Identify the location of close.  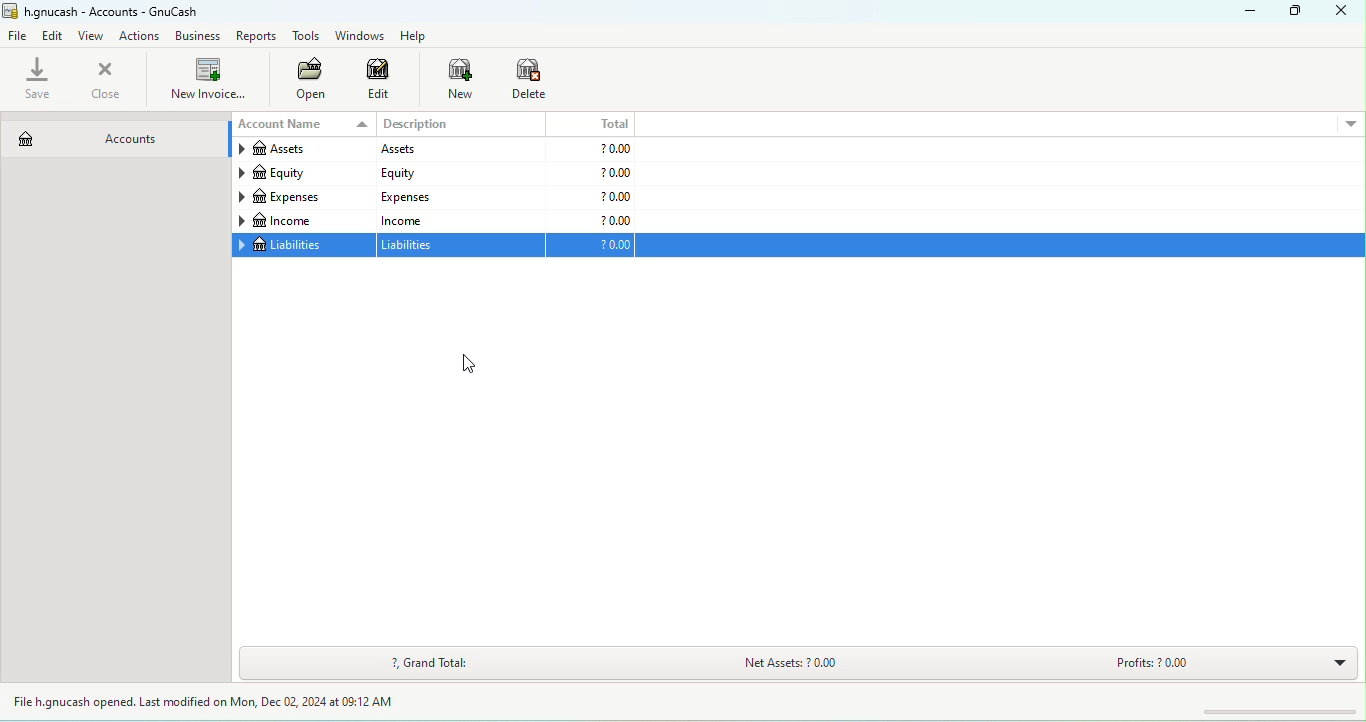
(105, 80).